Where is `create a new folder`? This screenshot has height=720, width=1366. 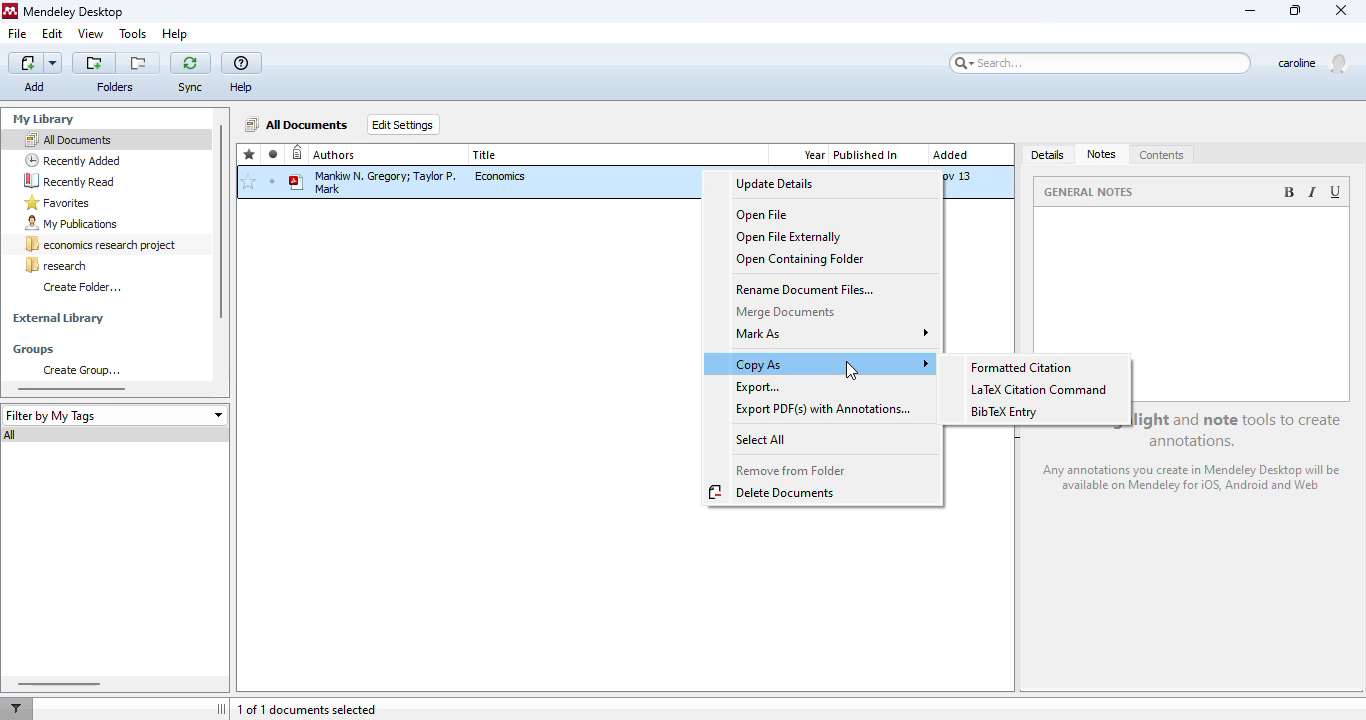
create a new folder is located at coordinates (94, 63).